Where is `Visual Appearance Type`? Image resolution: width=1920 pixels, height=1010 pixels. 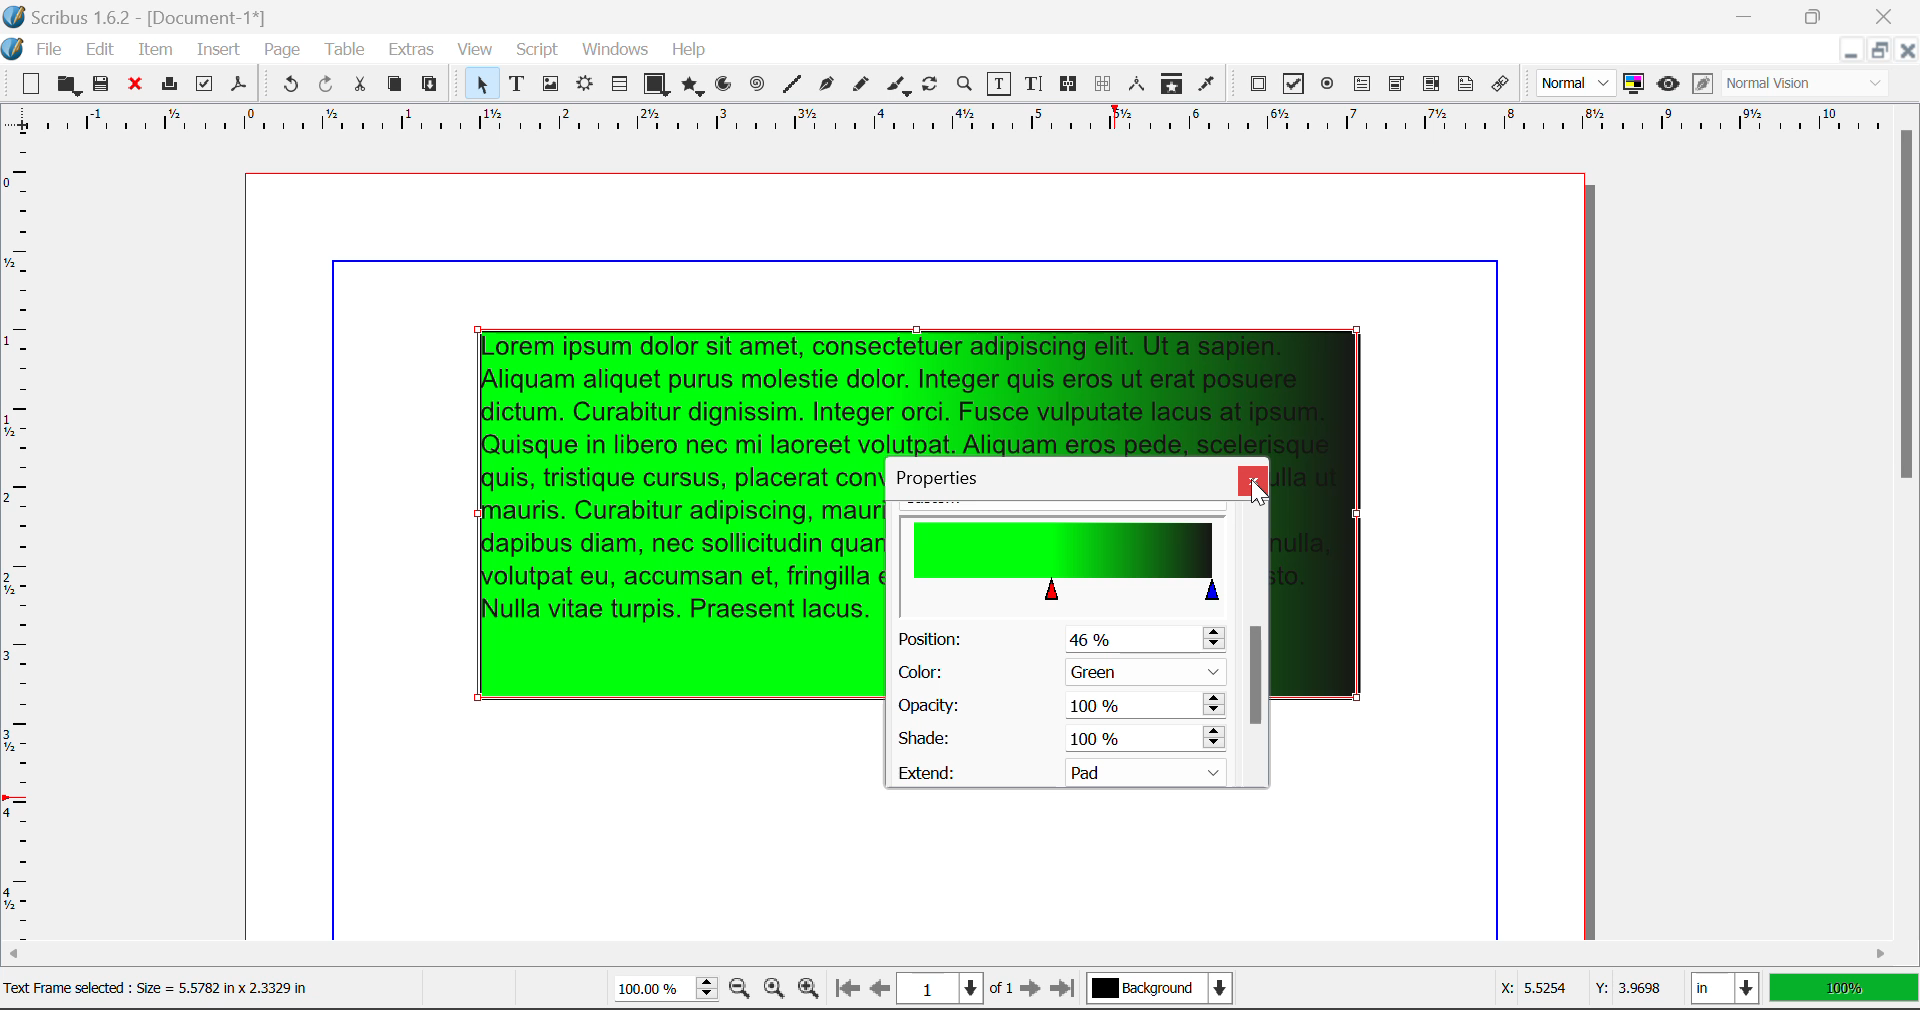
Visual Appearance Type is located at coordinates (1807, 85).